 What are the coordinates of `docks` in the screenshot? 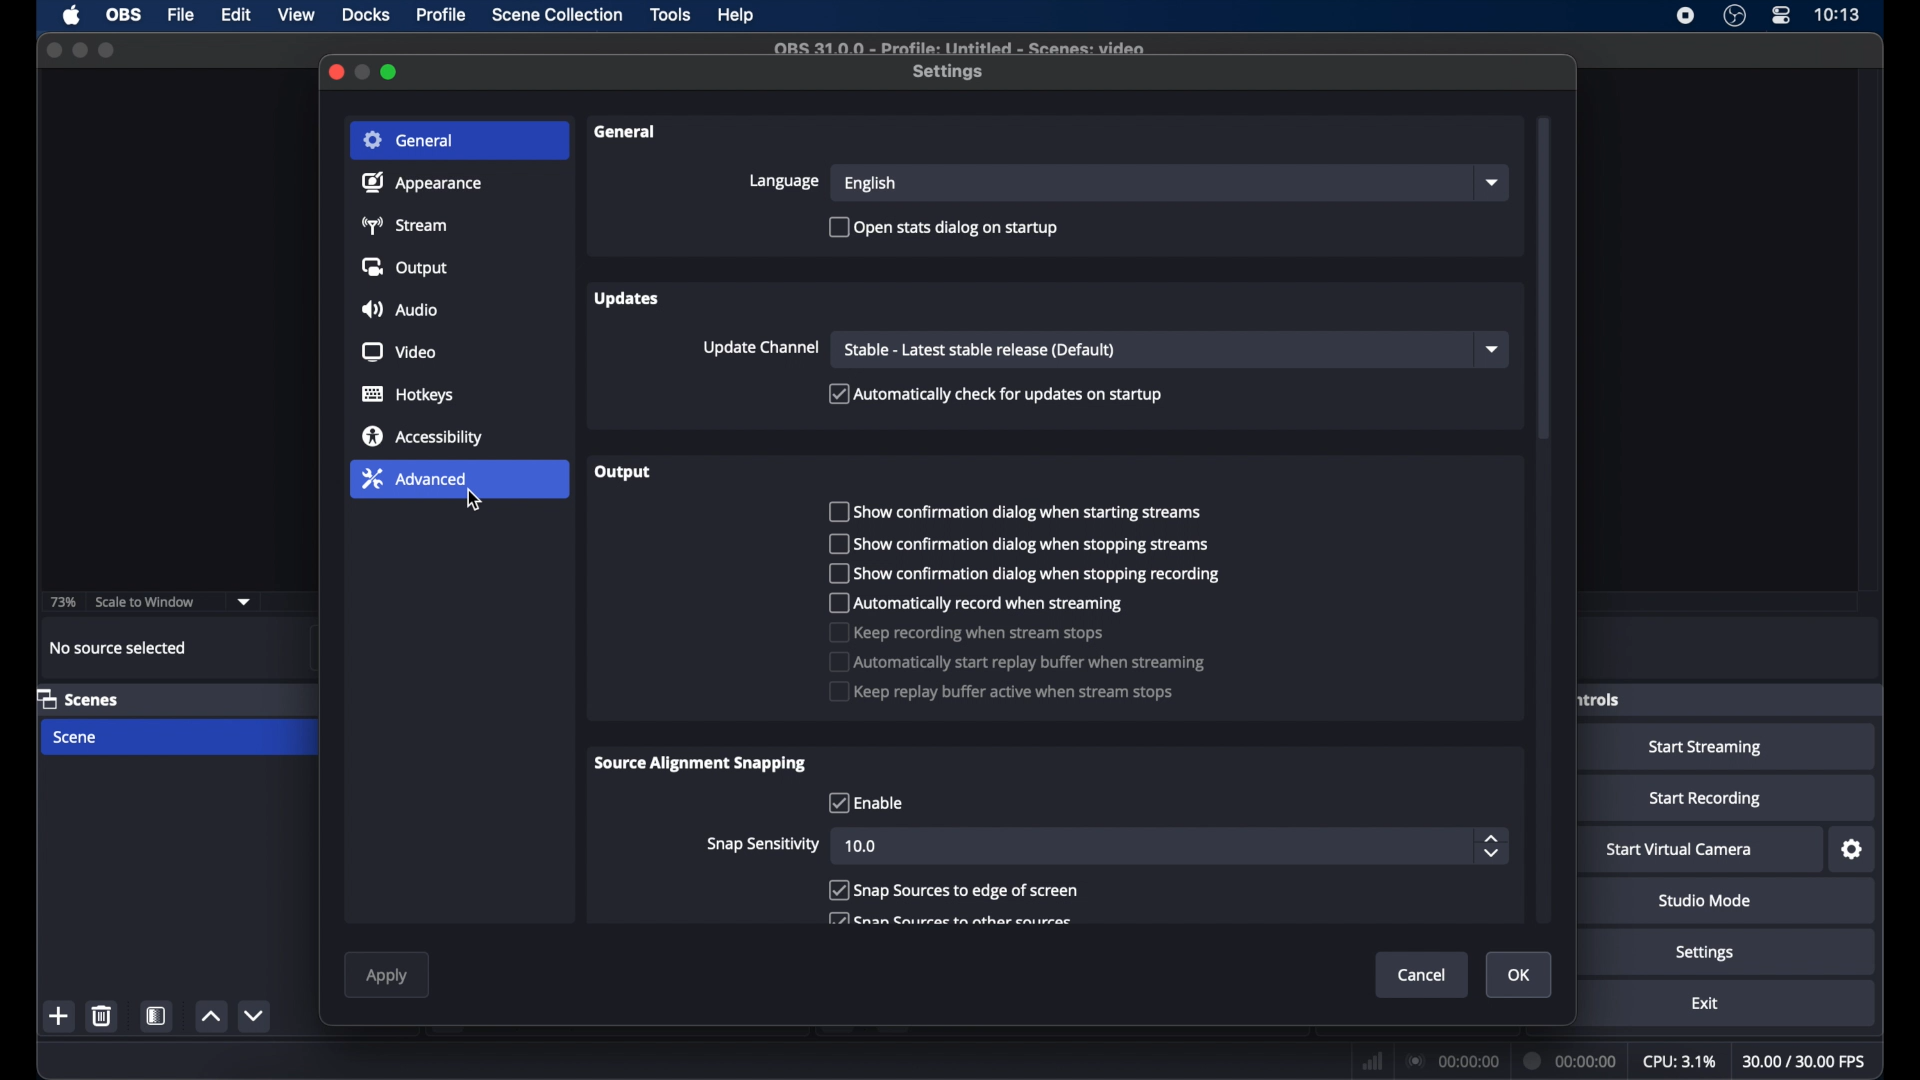 It's located at (367, 15).